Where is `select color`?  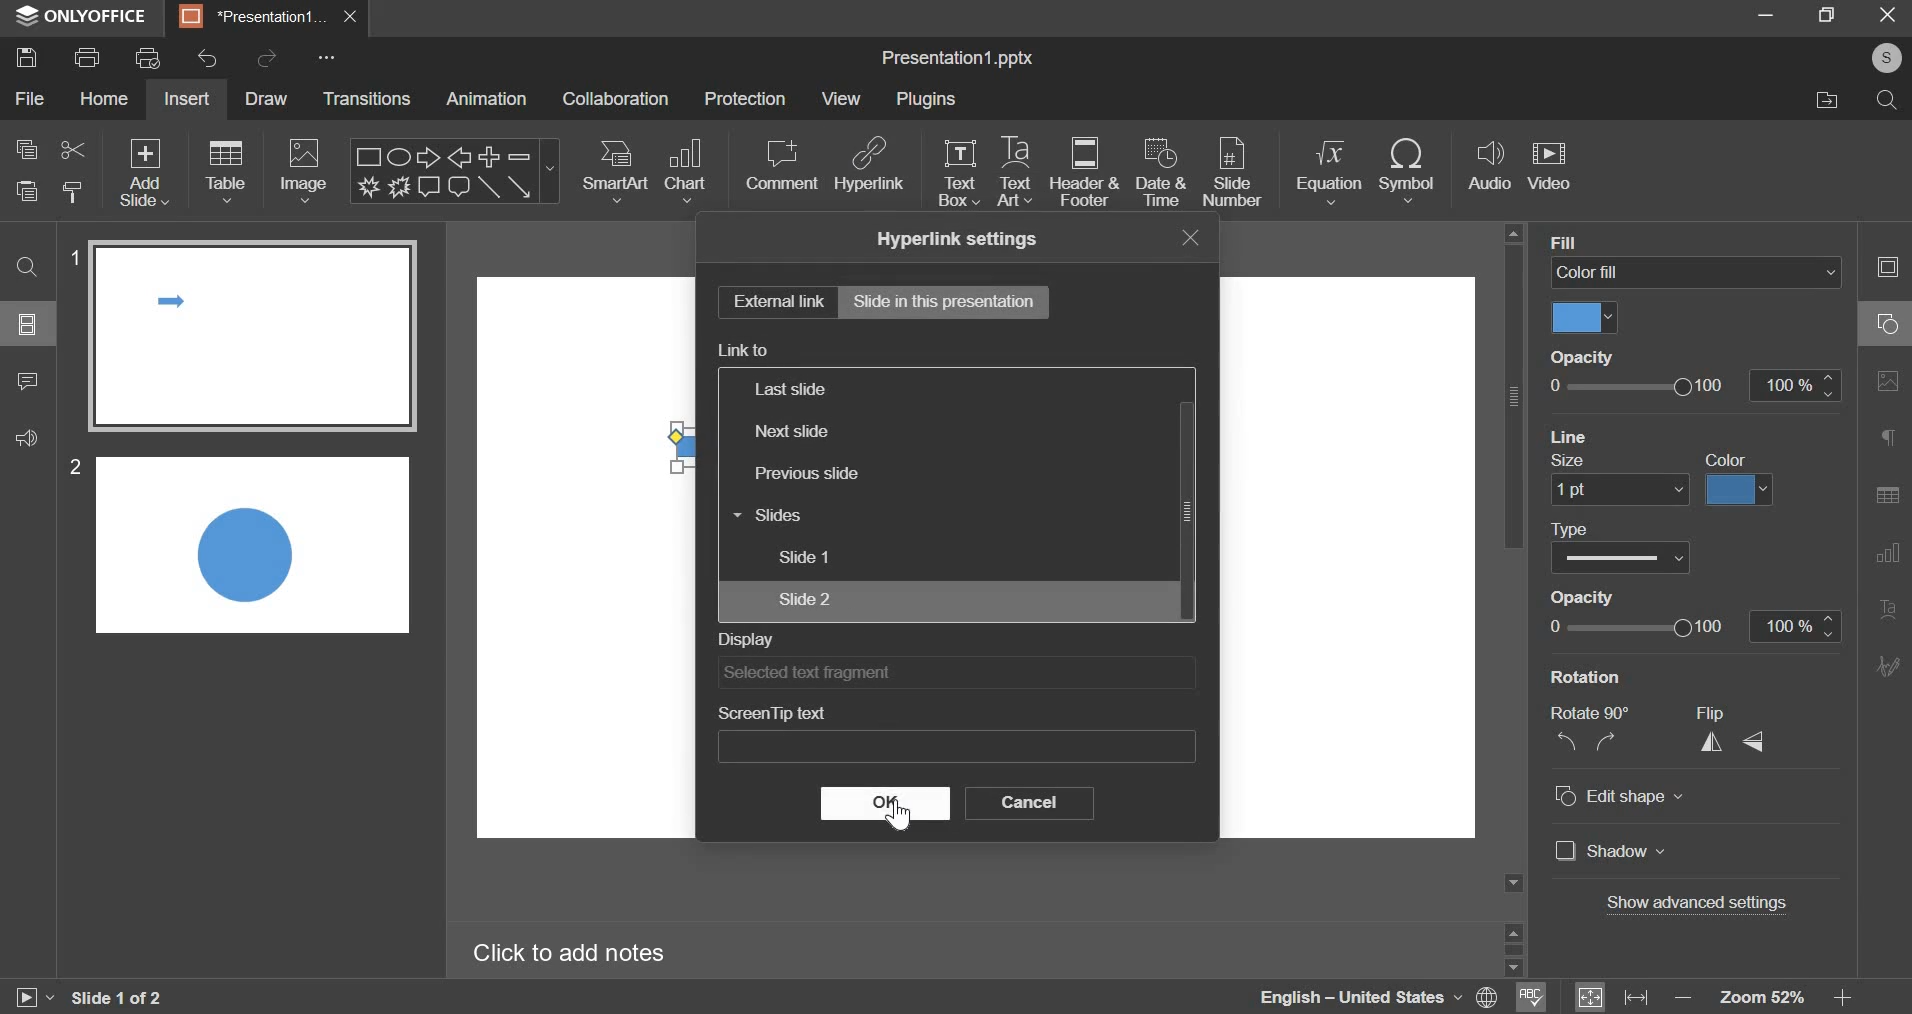 select color is located at coordinates (1741, 491).